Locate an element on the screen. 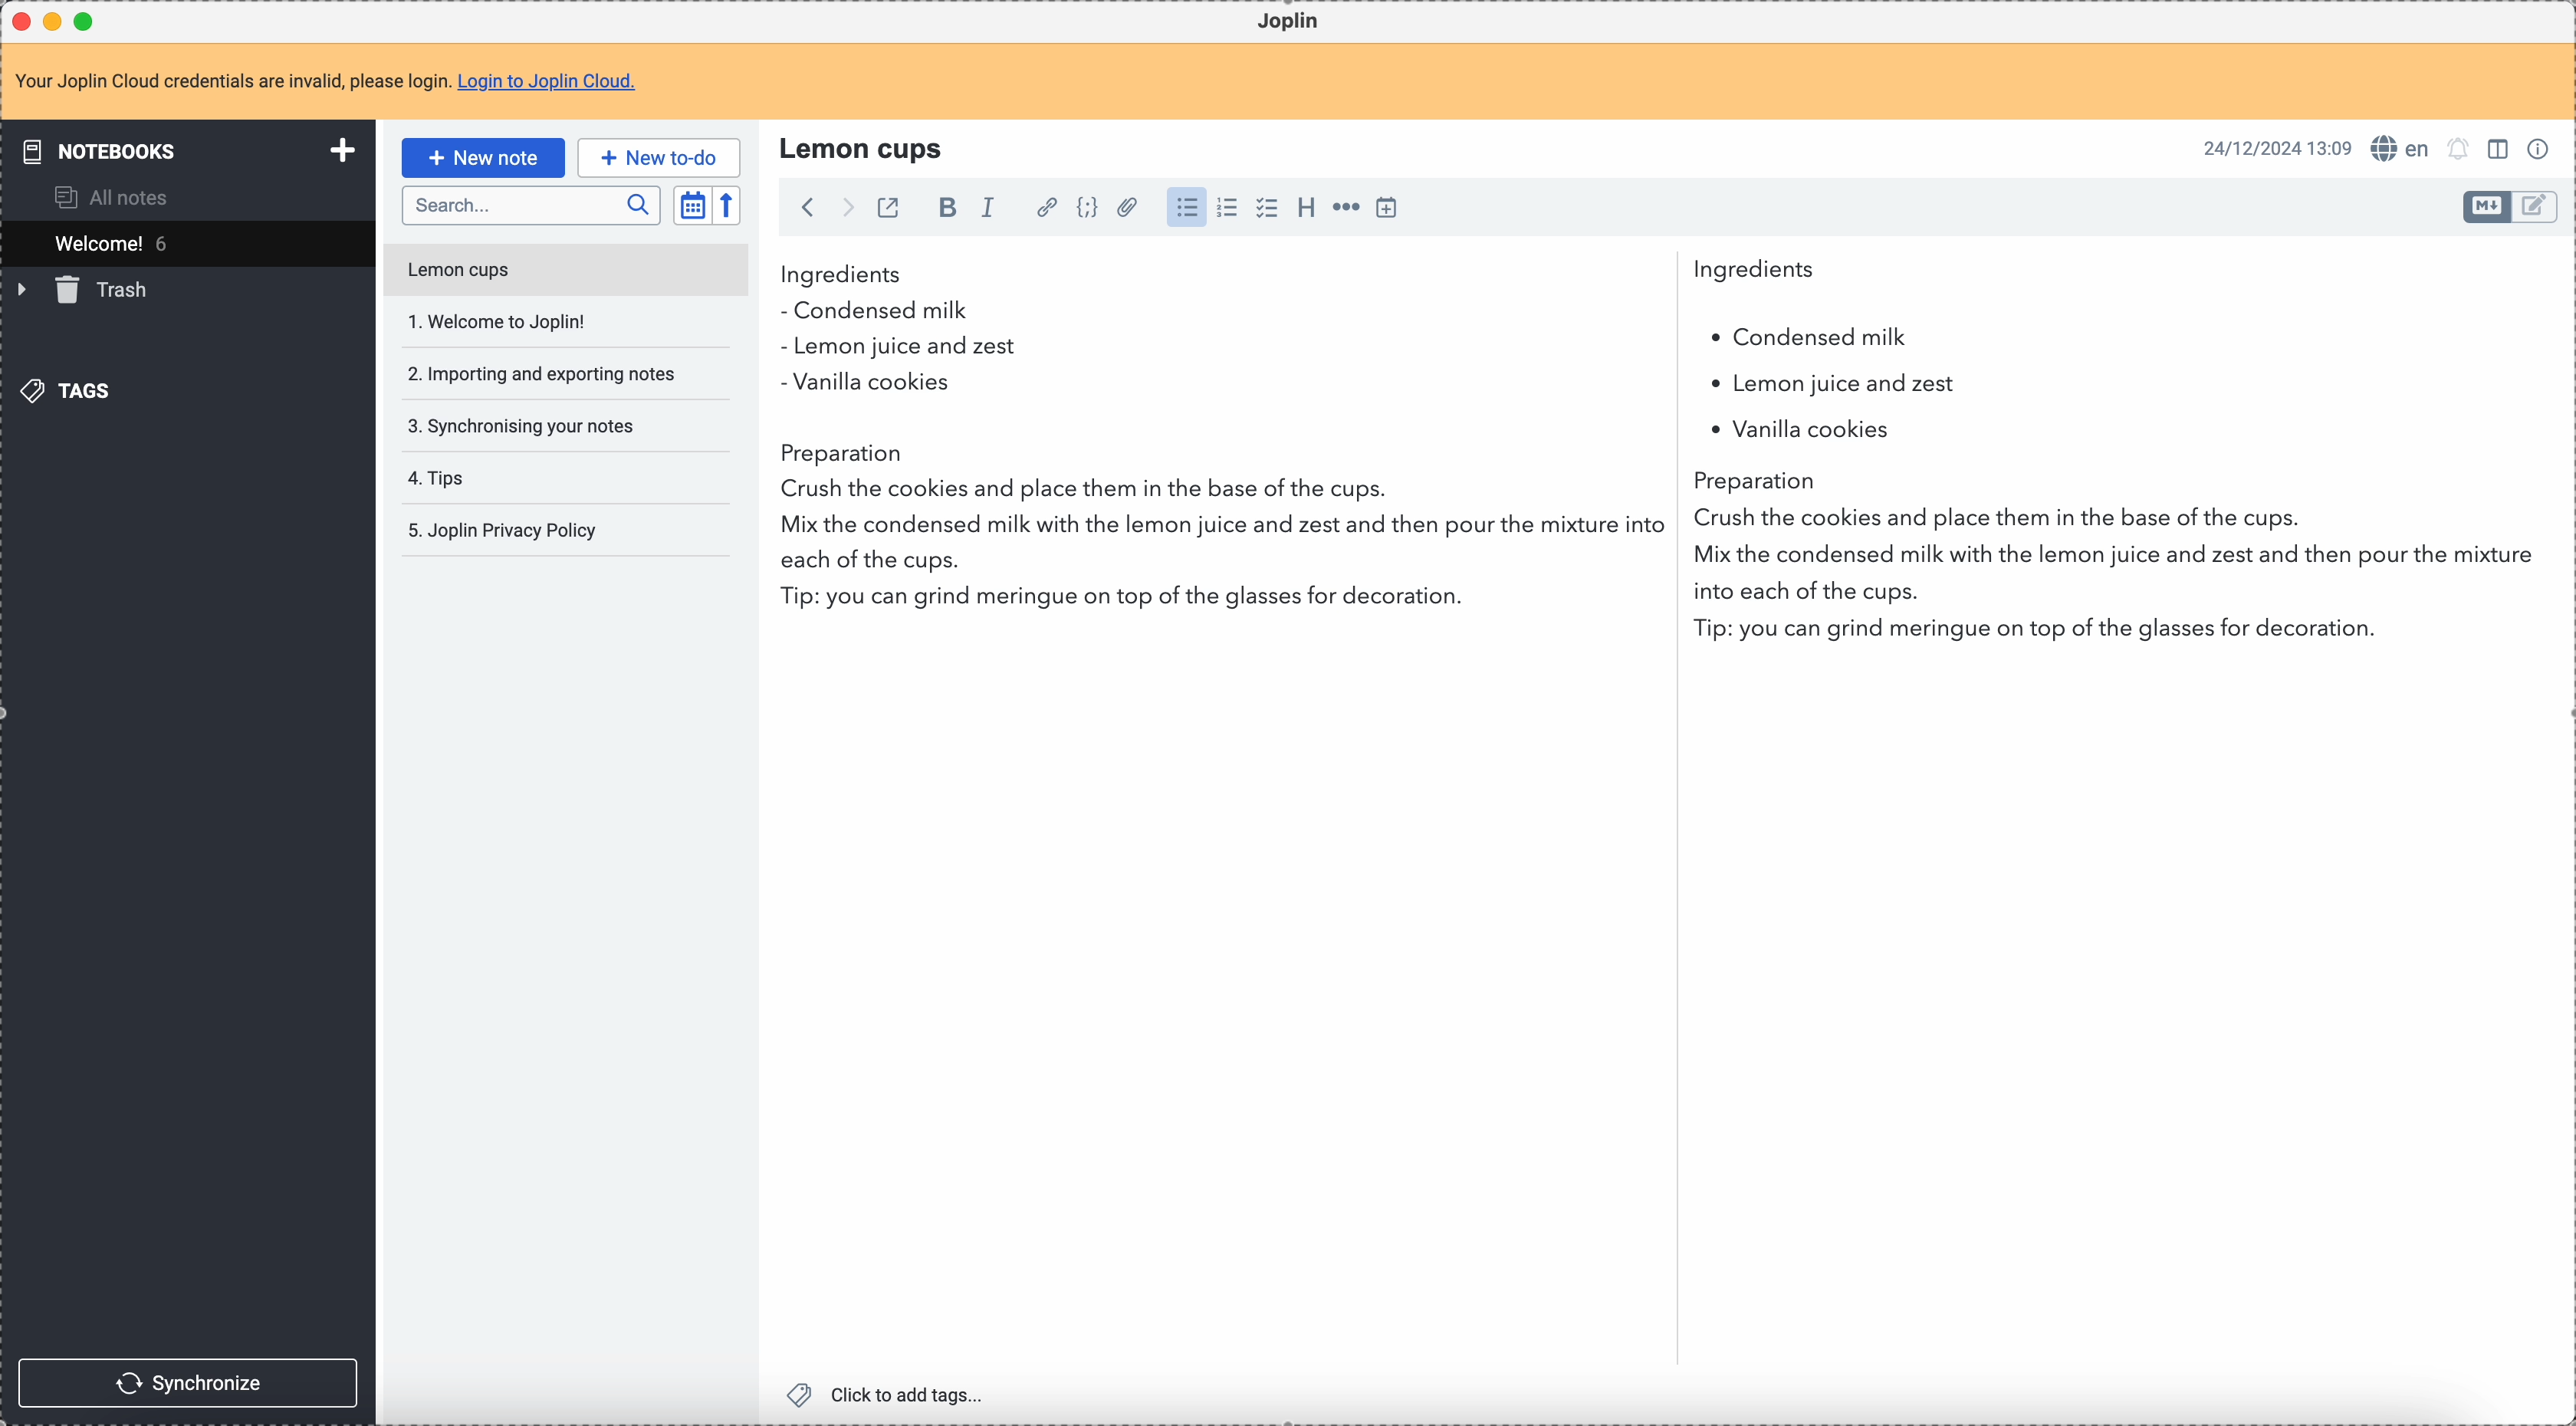 The width and height of the screenshot is (2576, 1426). notebooks is located at coordinates (192, 150).